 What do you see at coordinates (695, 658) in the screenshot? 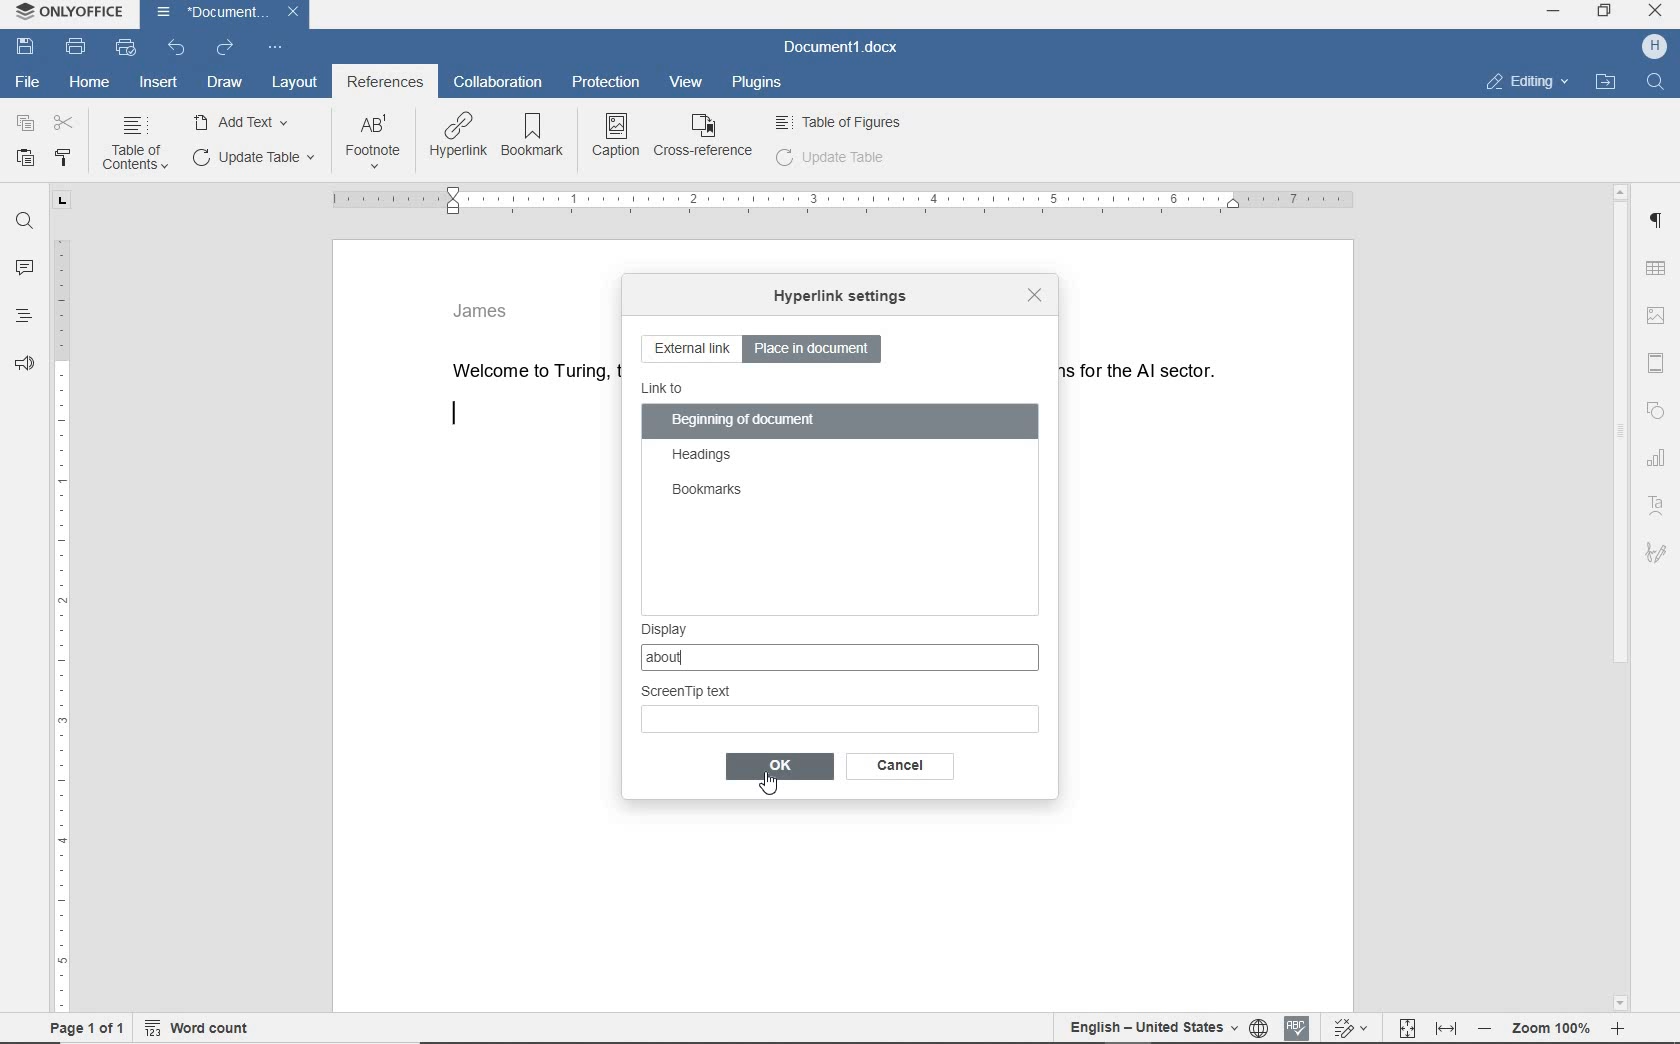
I see `about` at bounding box center [695, 658].